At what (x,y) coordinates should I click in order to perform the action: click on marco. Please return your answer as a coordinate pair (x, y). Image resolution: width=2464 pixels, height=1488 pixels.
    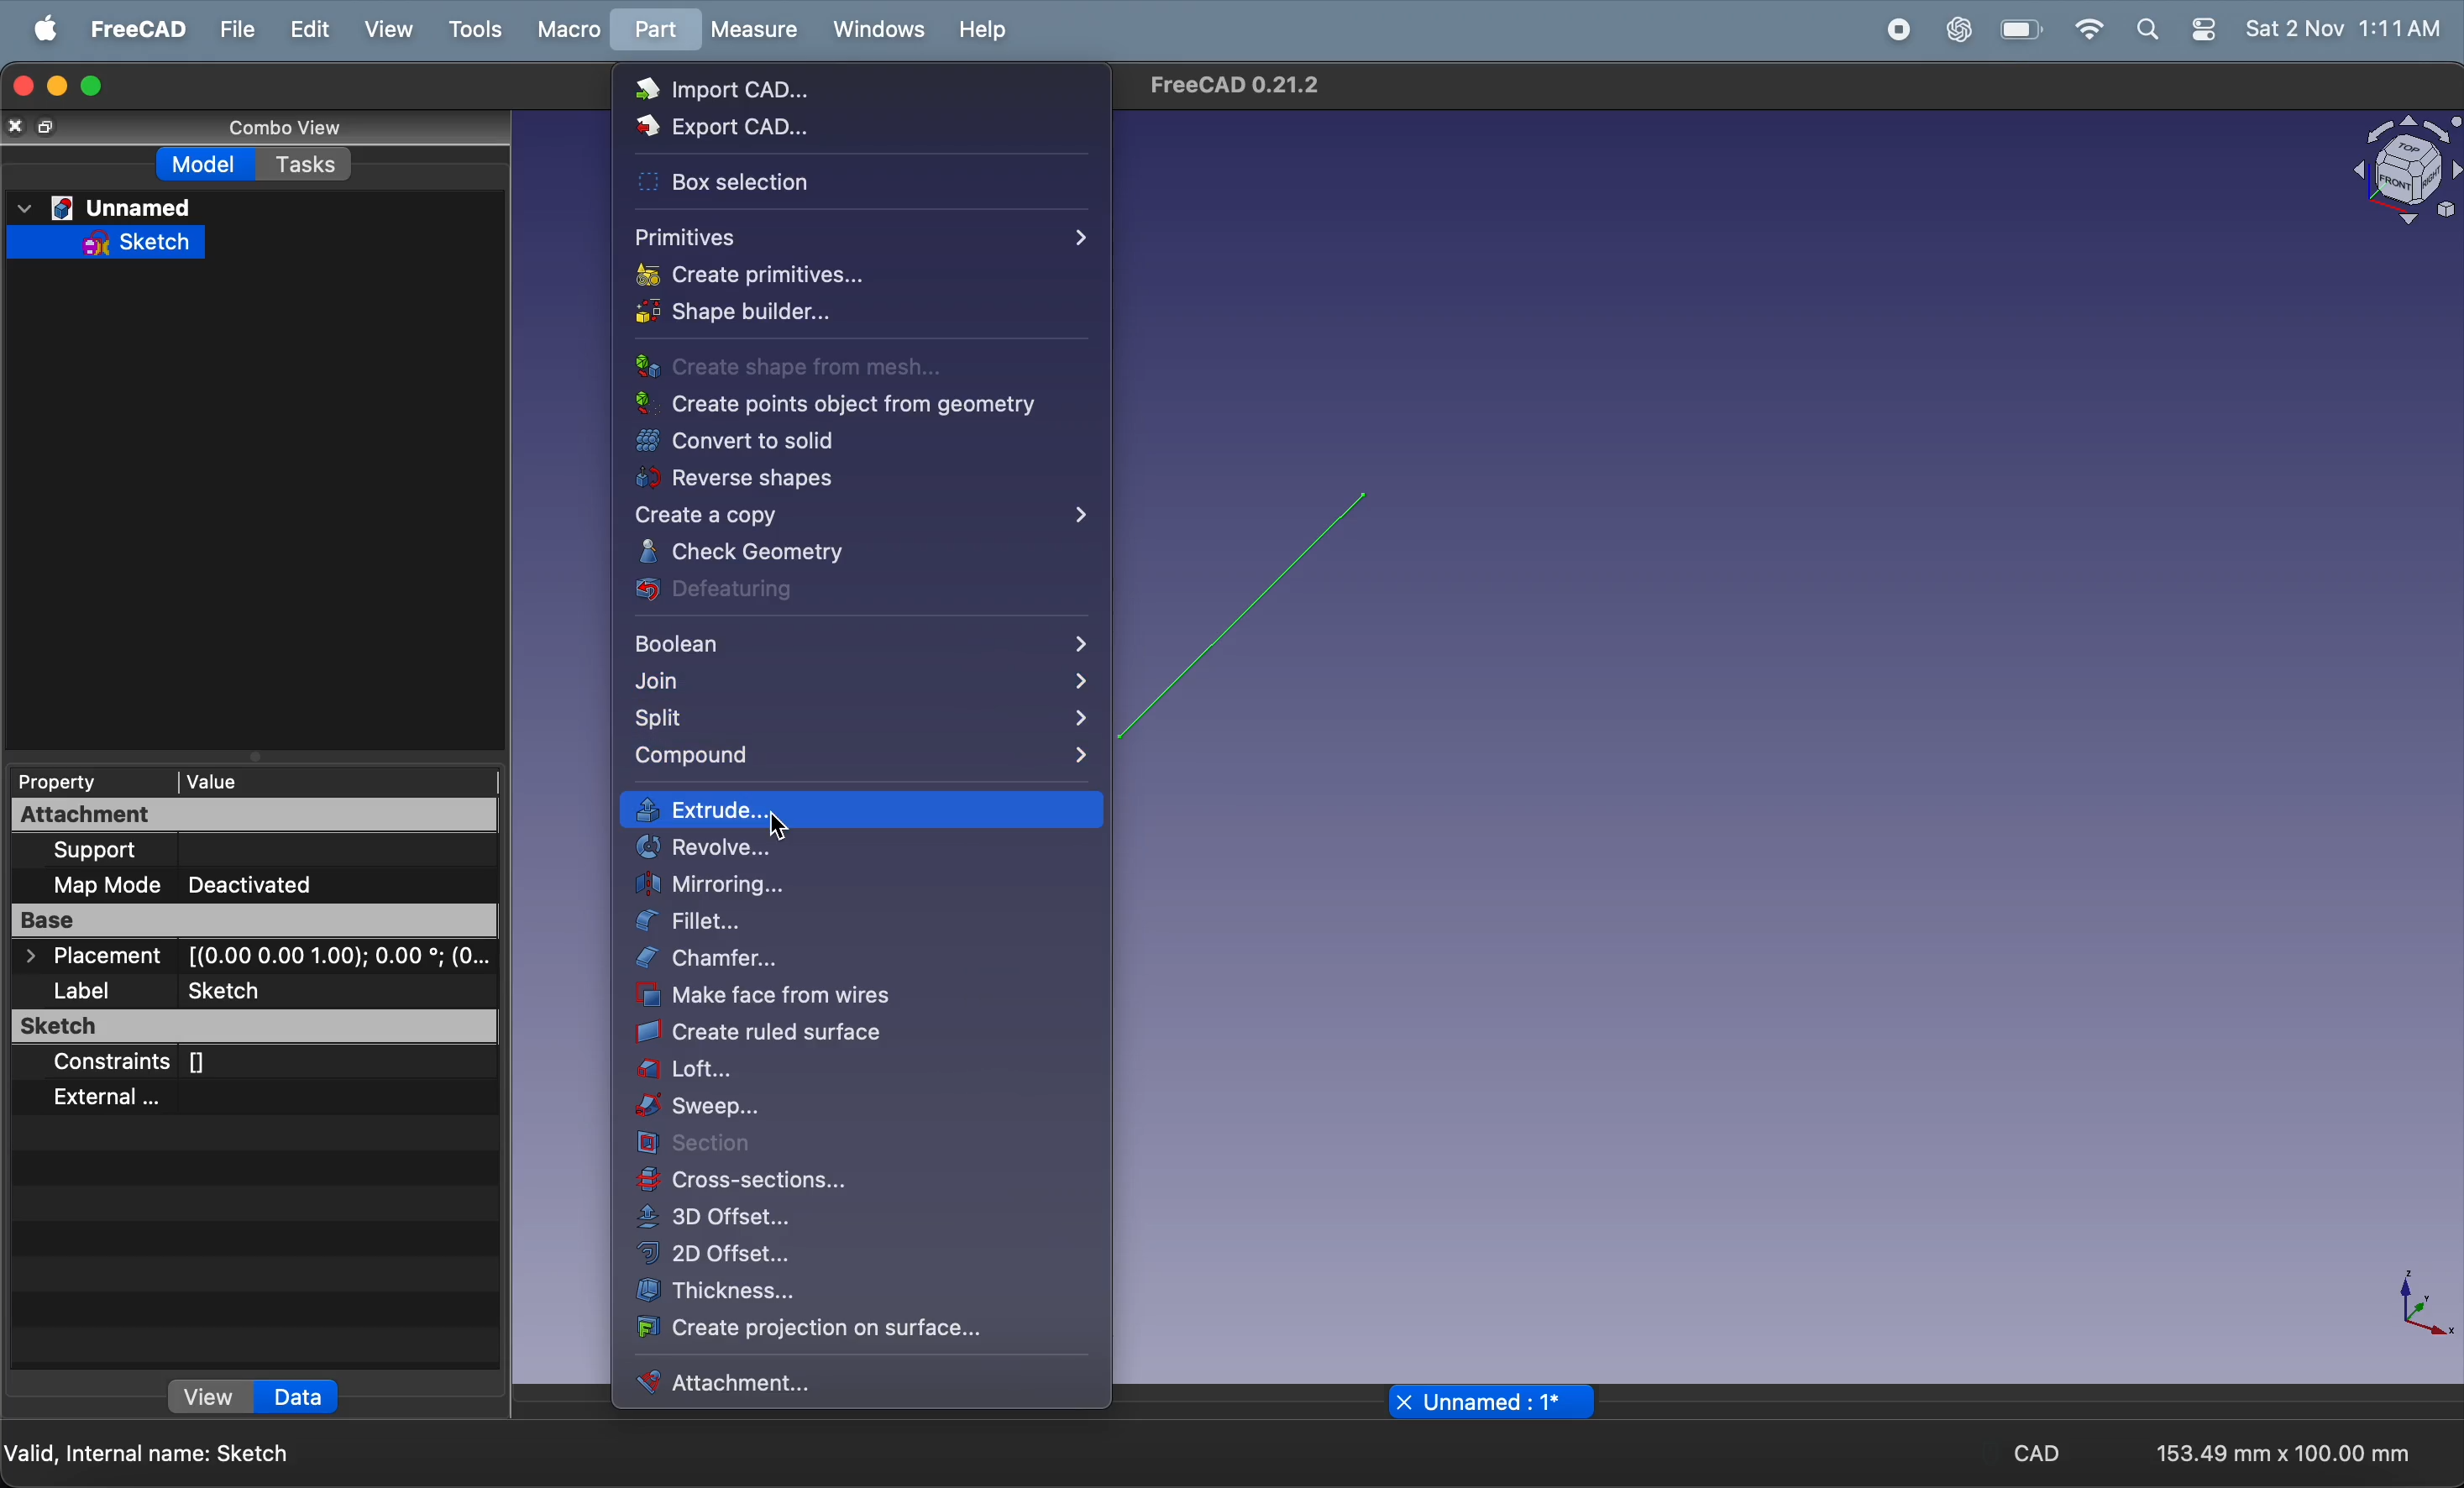
    Looking at the image, I should click on (569, 32).